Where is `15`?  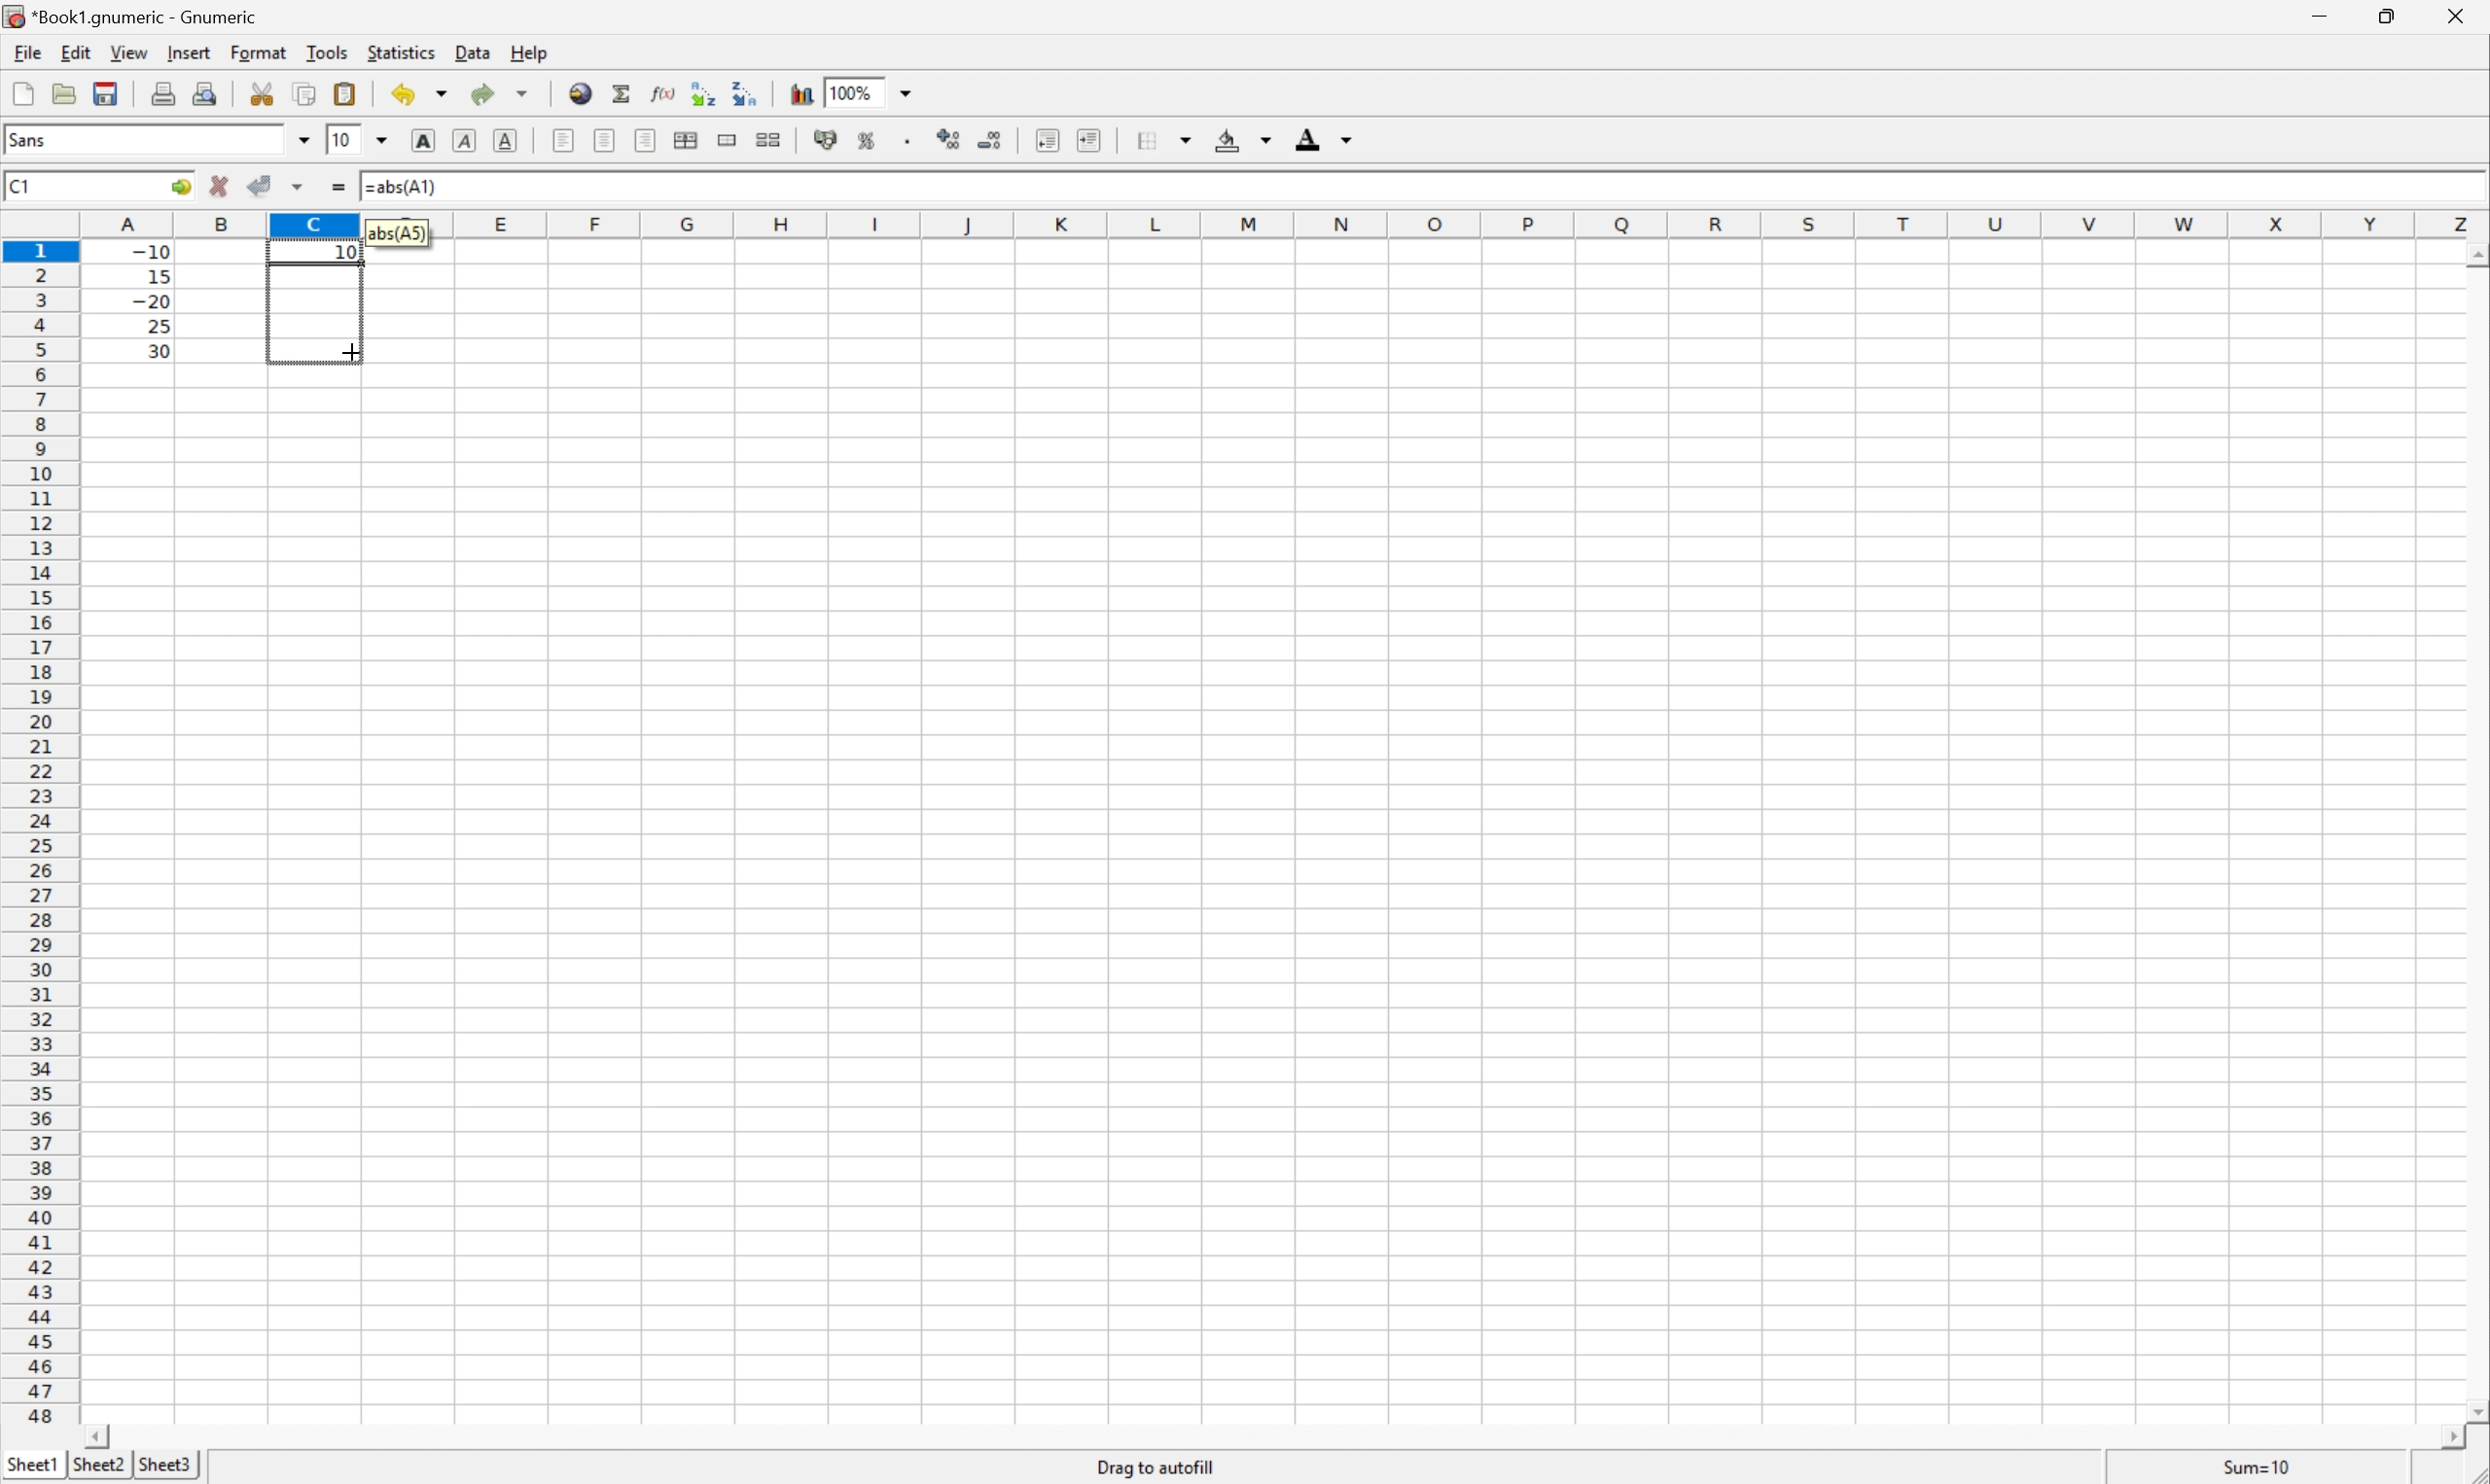 15 is located at coordinates (153, 273).